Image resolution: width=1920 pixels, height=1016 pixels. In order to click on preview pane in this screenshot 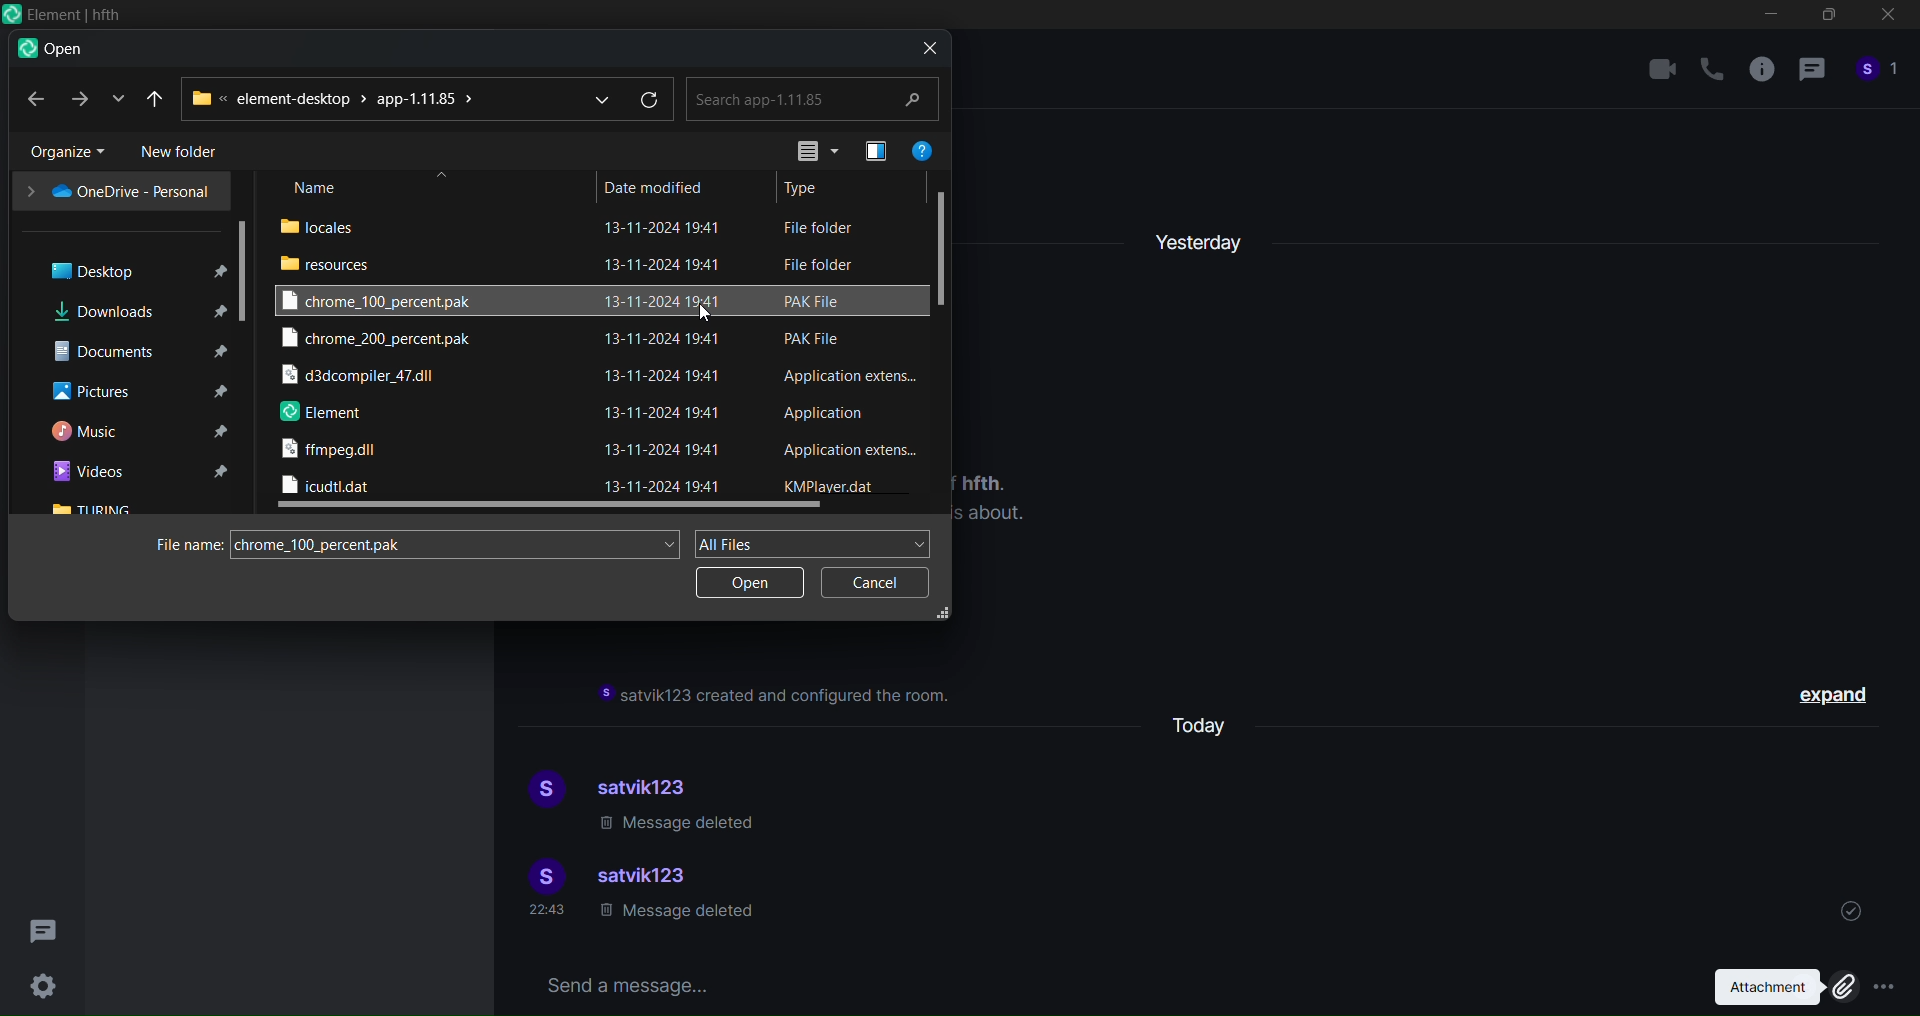, I will do `click(871, 150)`.